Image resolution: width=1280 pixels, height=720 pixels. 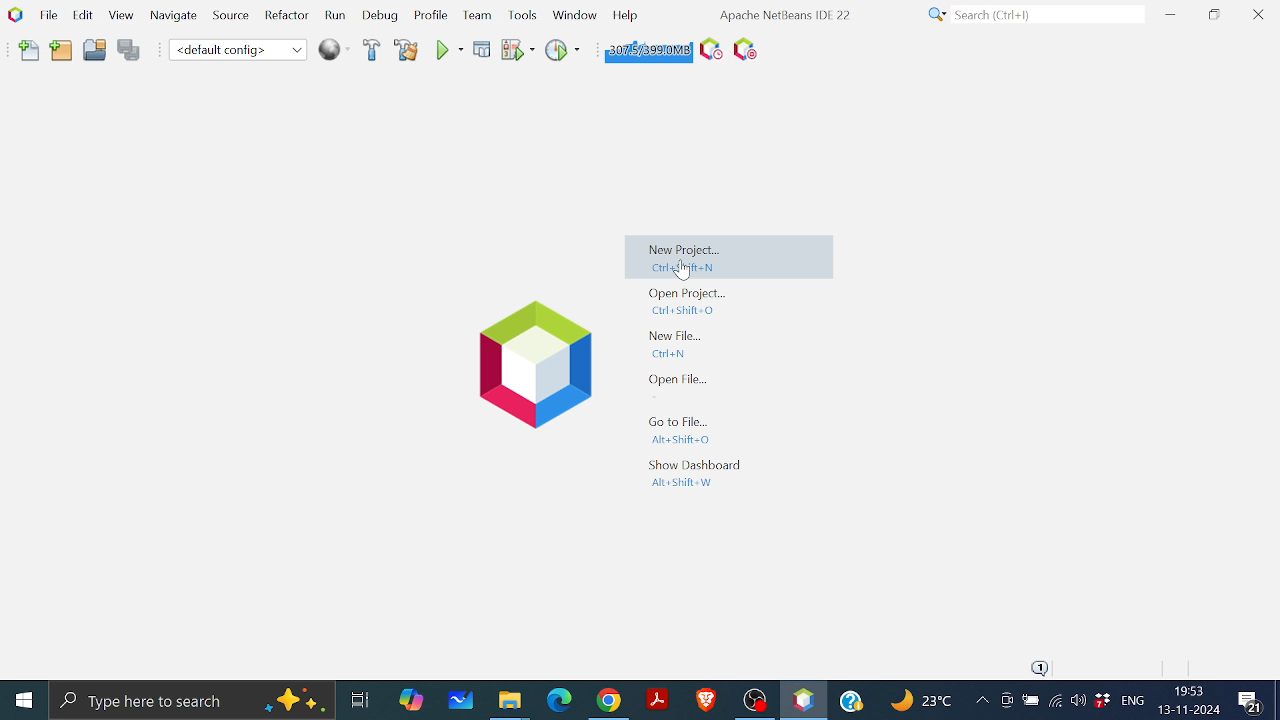 What do you see at coordinates (680, 343) in the screenshot?
I see `New file` at bounding box center [680, 343].